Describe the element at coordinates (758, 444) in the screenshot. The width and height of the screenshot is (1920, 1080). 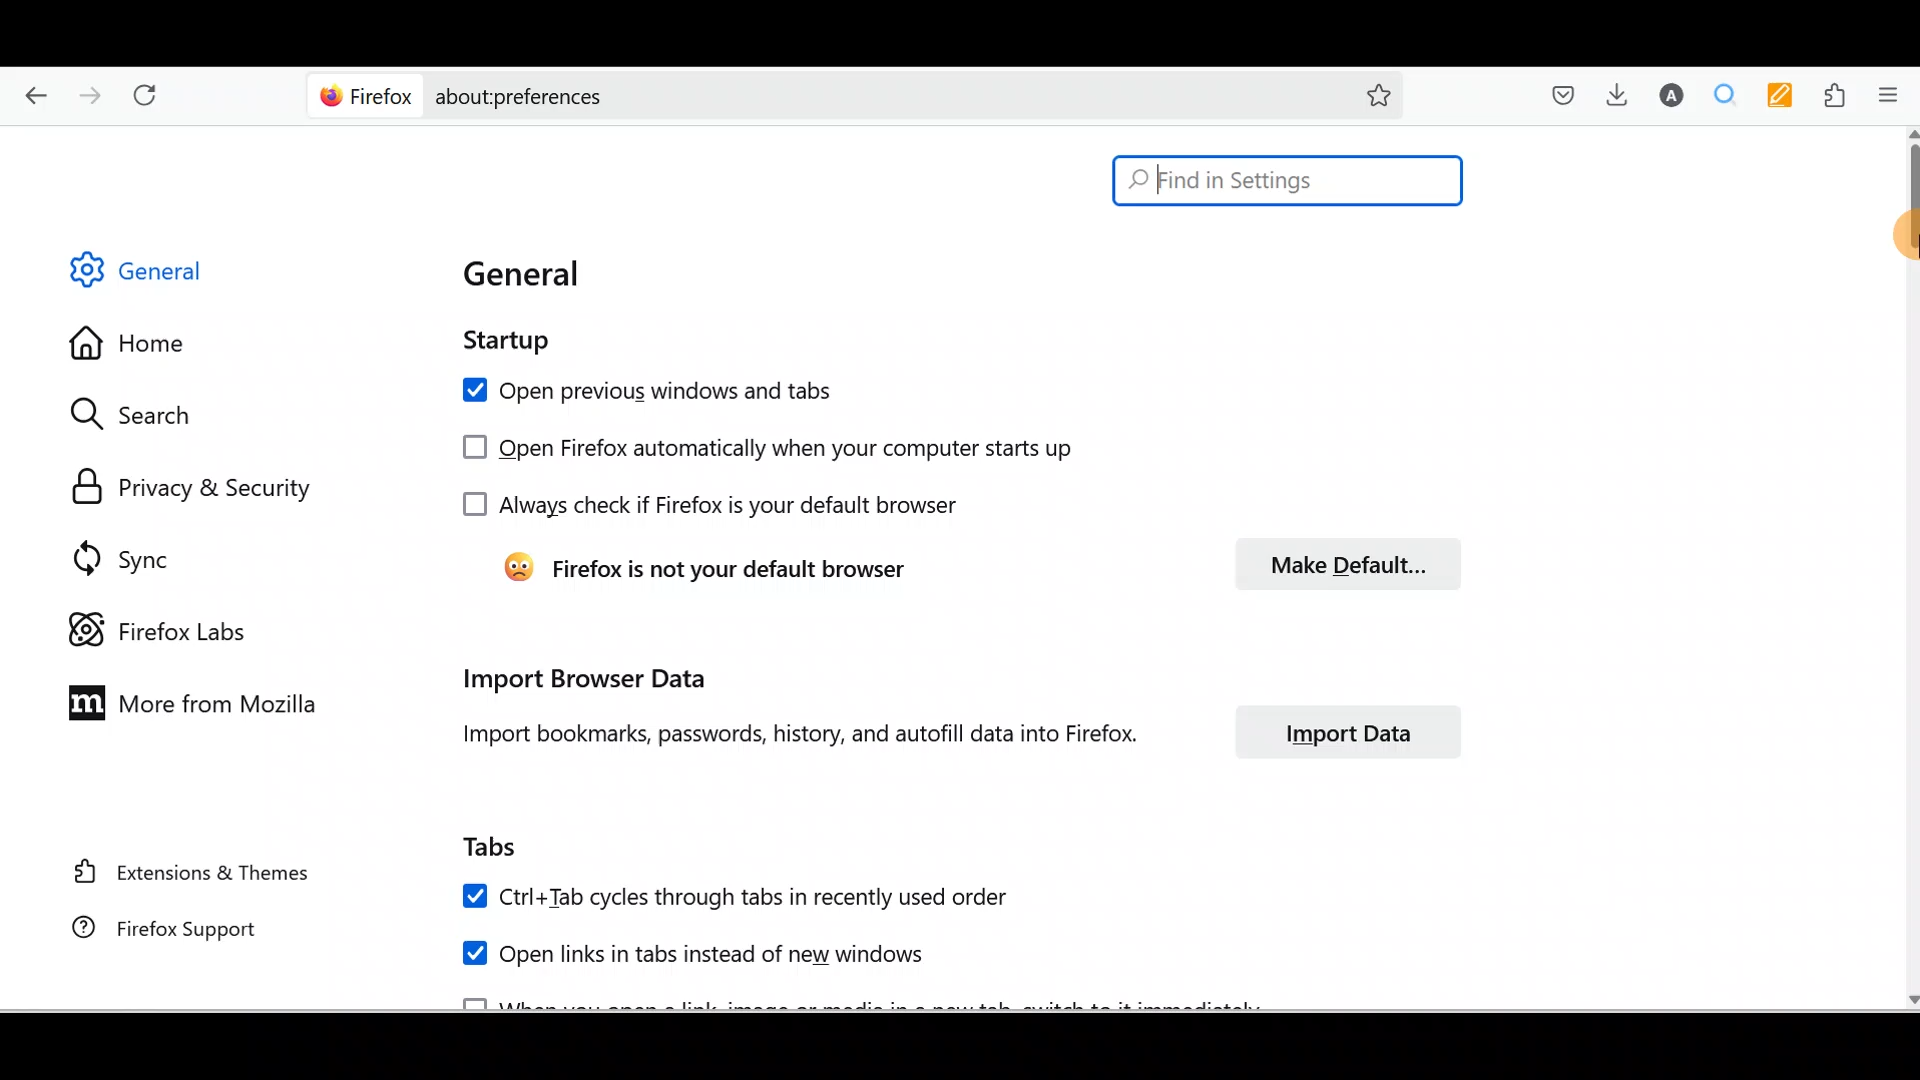
I see `Open Firefox automatically when your computer starts up` at that location.